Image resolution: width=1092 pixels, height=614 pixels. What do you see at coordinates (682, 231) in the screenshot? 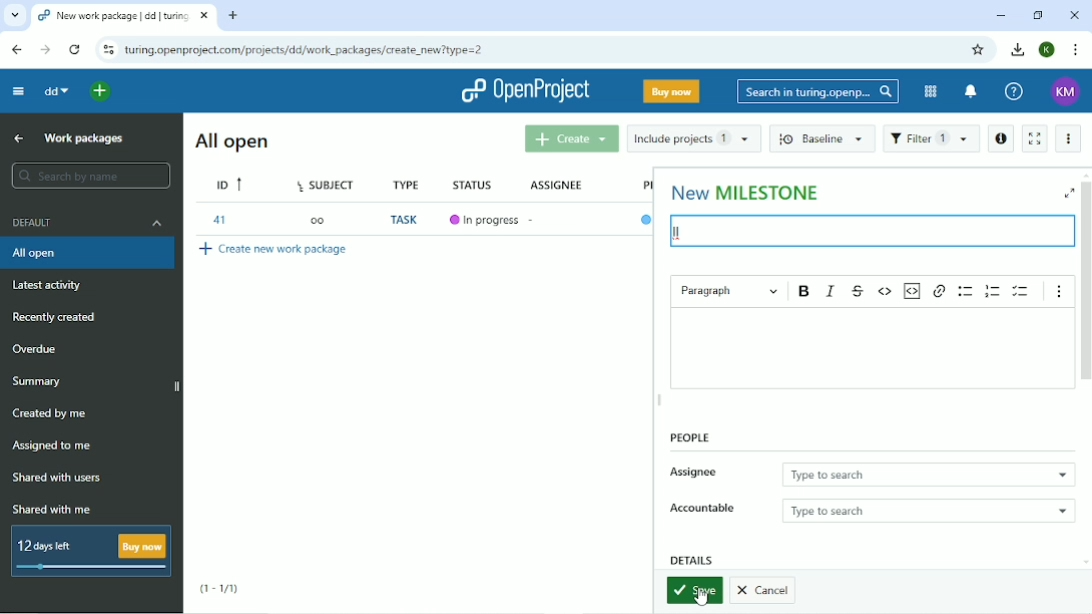
I see `ll` at bounding box center [682, 231].